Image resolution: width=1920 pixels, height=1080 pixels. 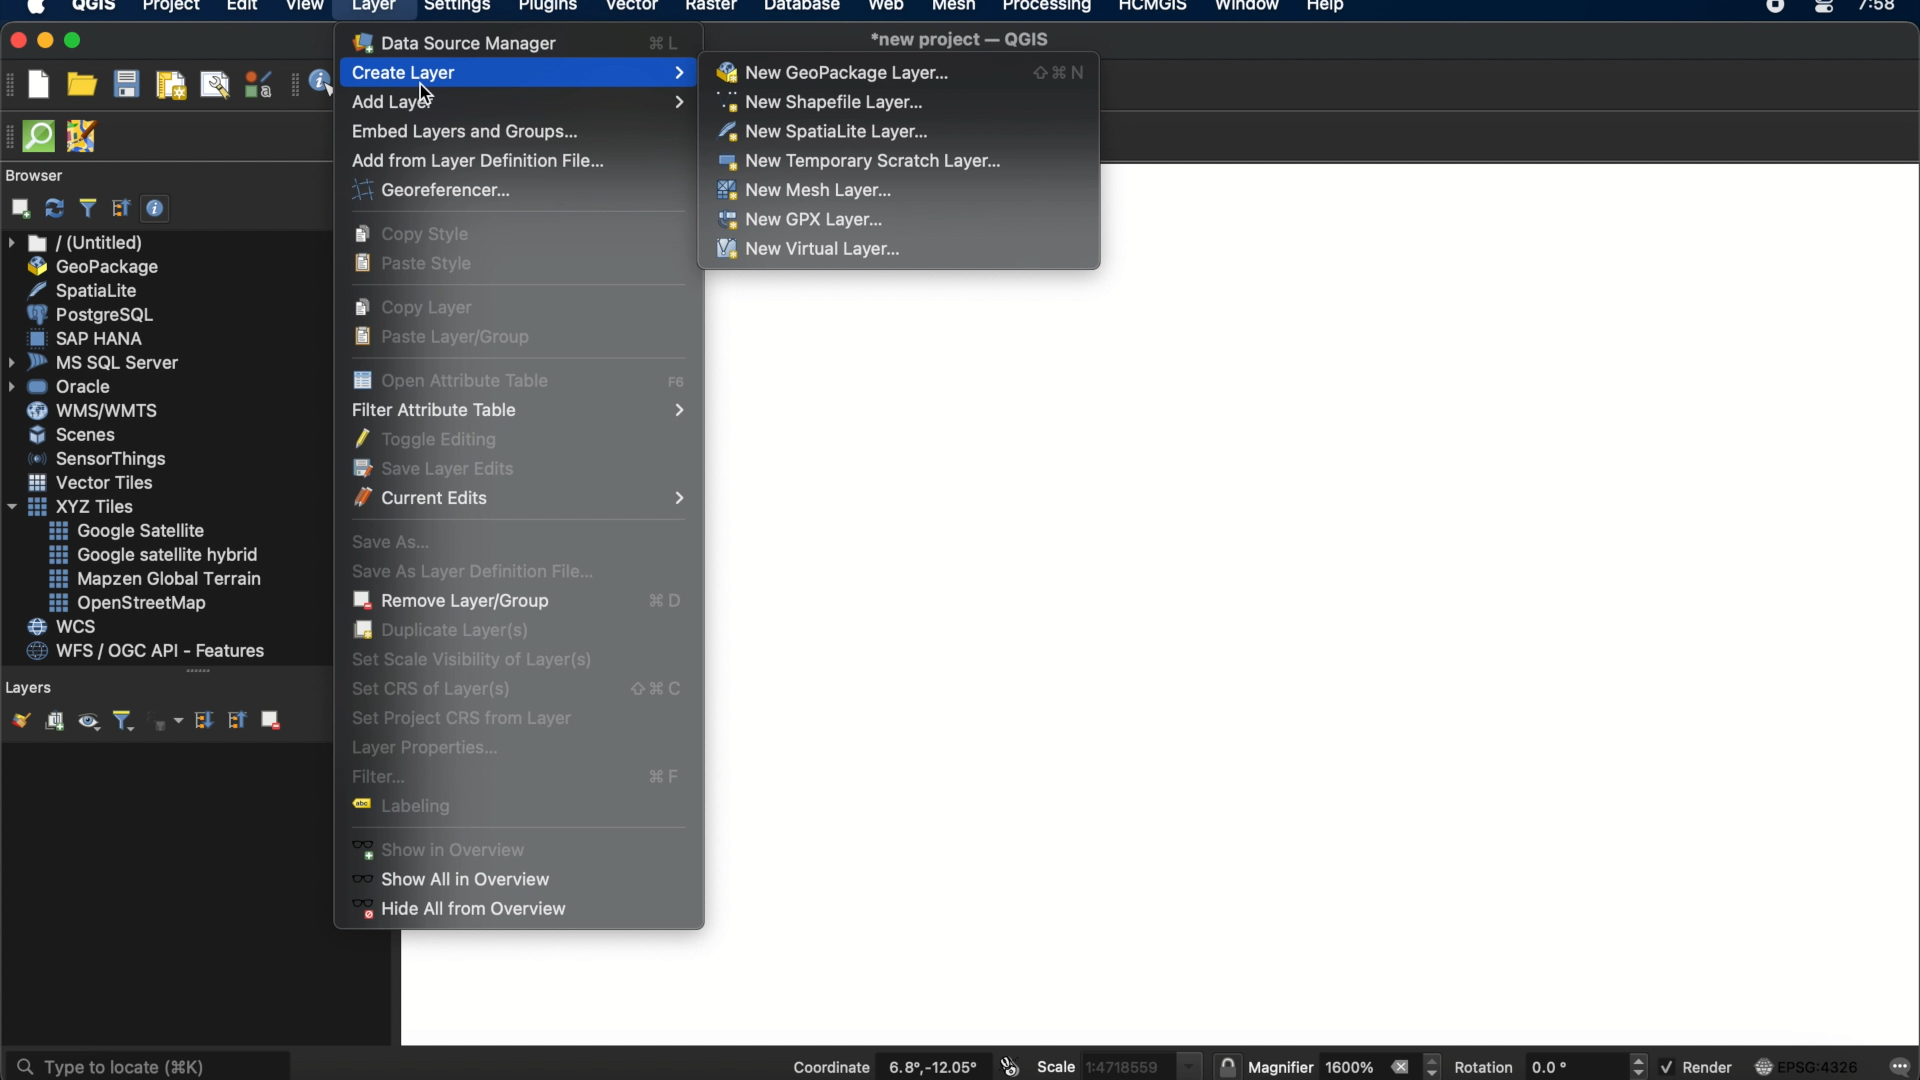 What do you see at coordinates (90, 315) in the screenshot?
I see `postgresql` at bounding box center [90, 315].